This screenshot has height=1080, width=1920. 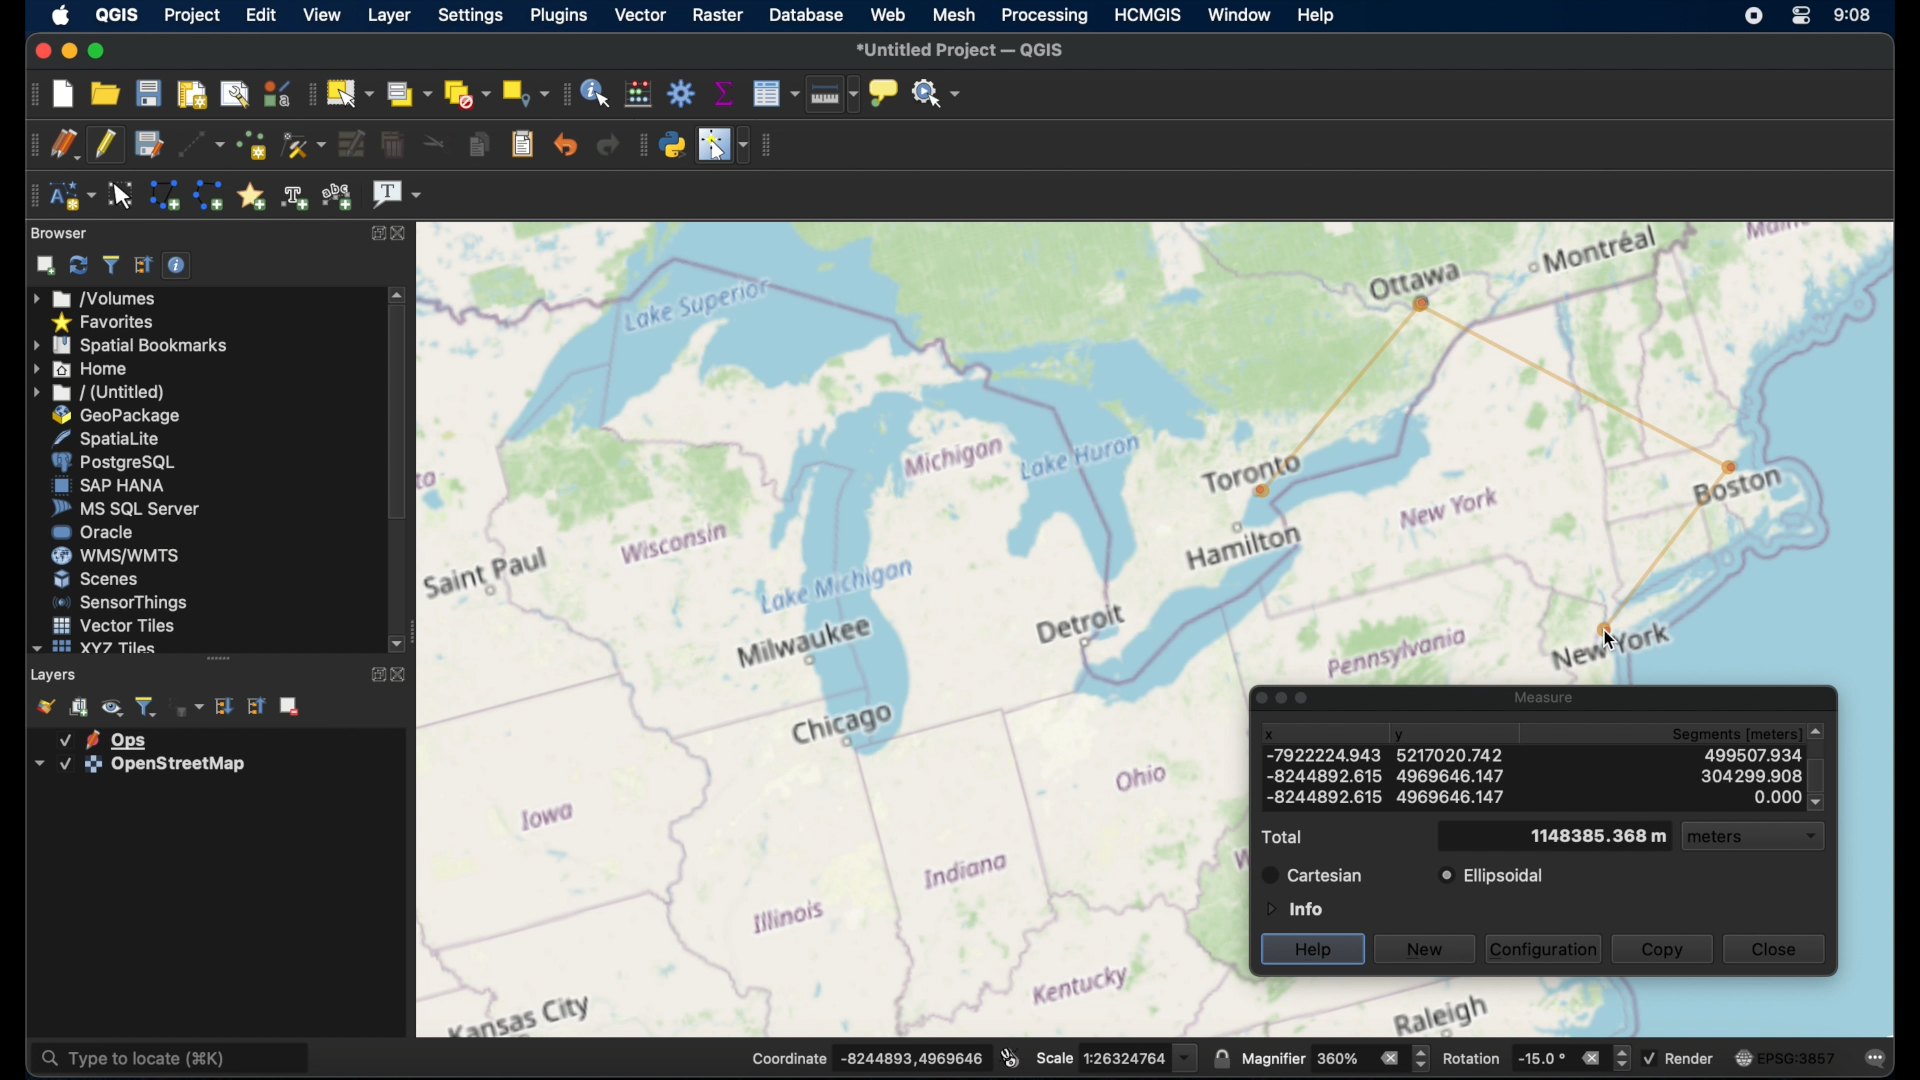 I want to click on modify annotations, so click(x=122, y=194).